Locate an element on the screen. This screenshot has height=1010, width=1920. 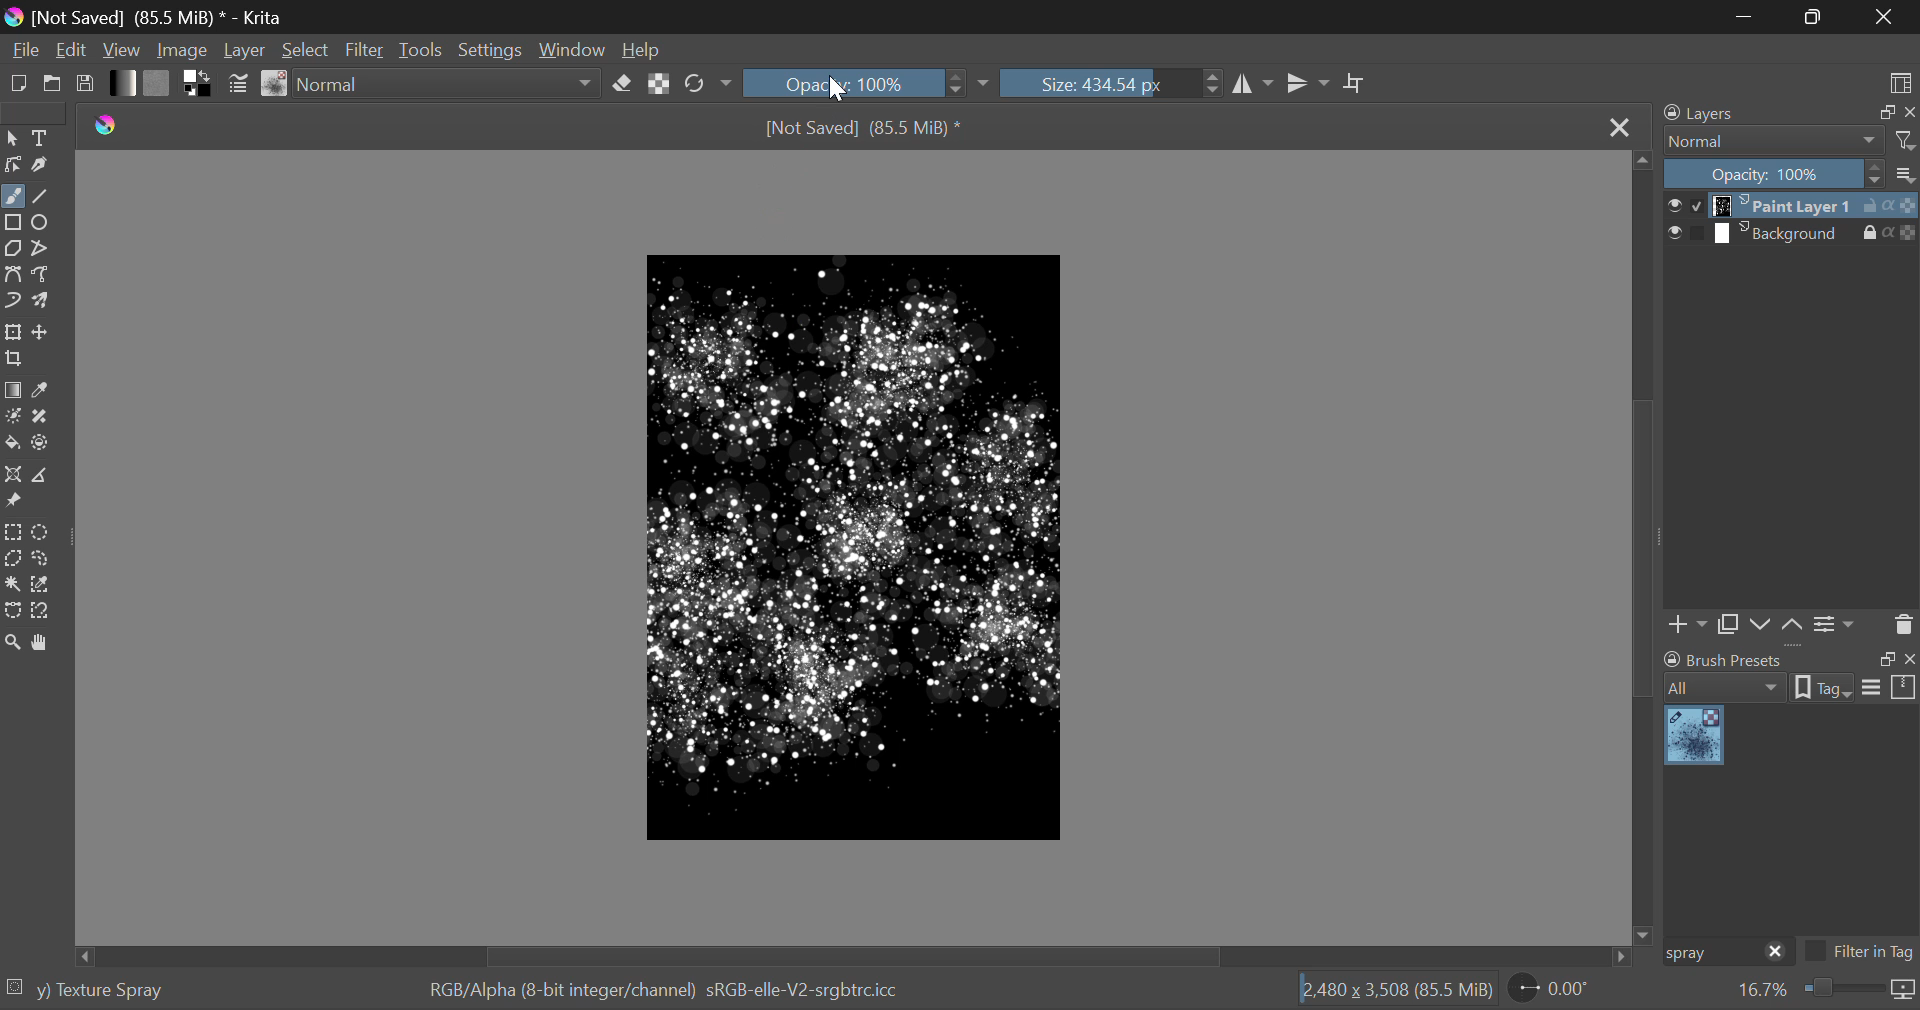
Add Layer is located at coordinates (1687, 627).